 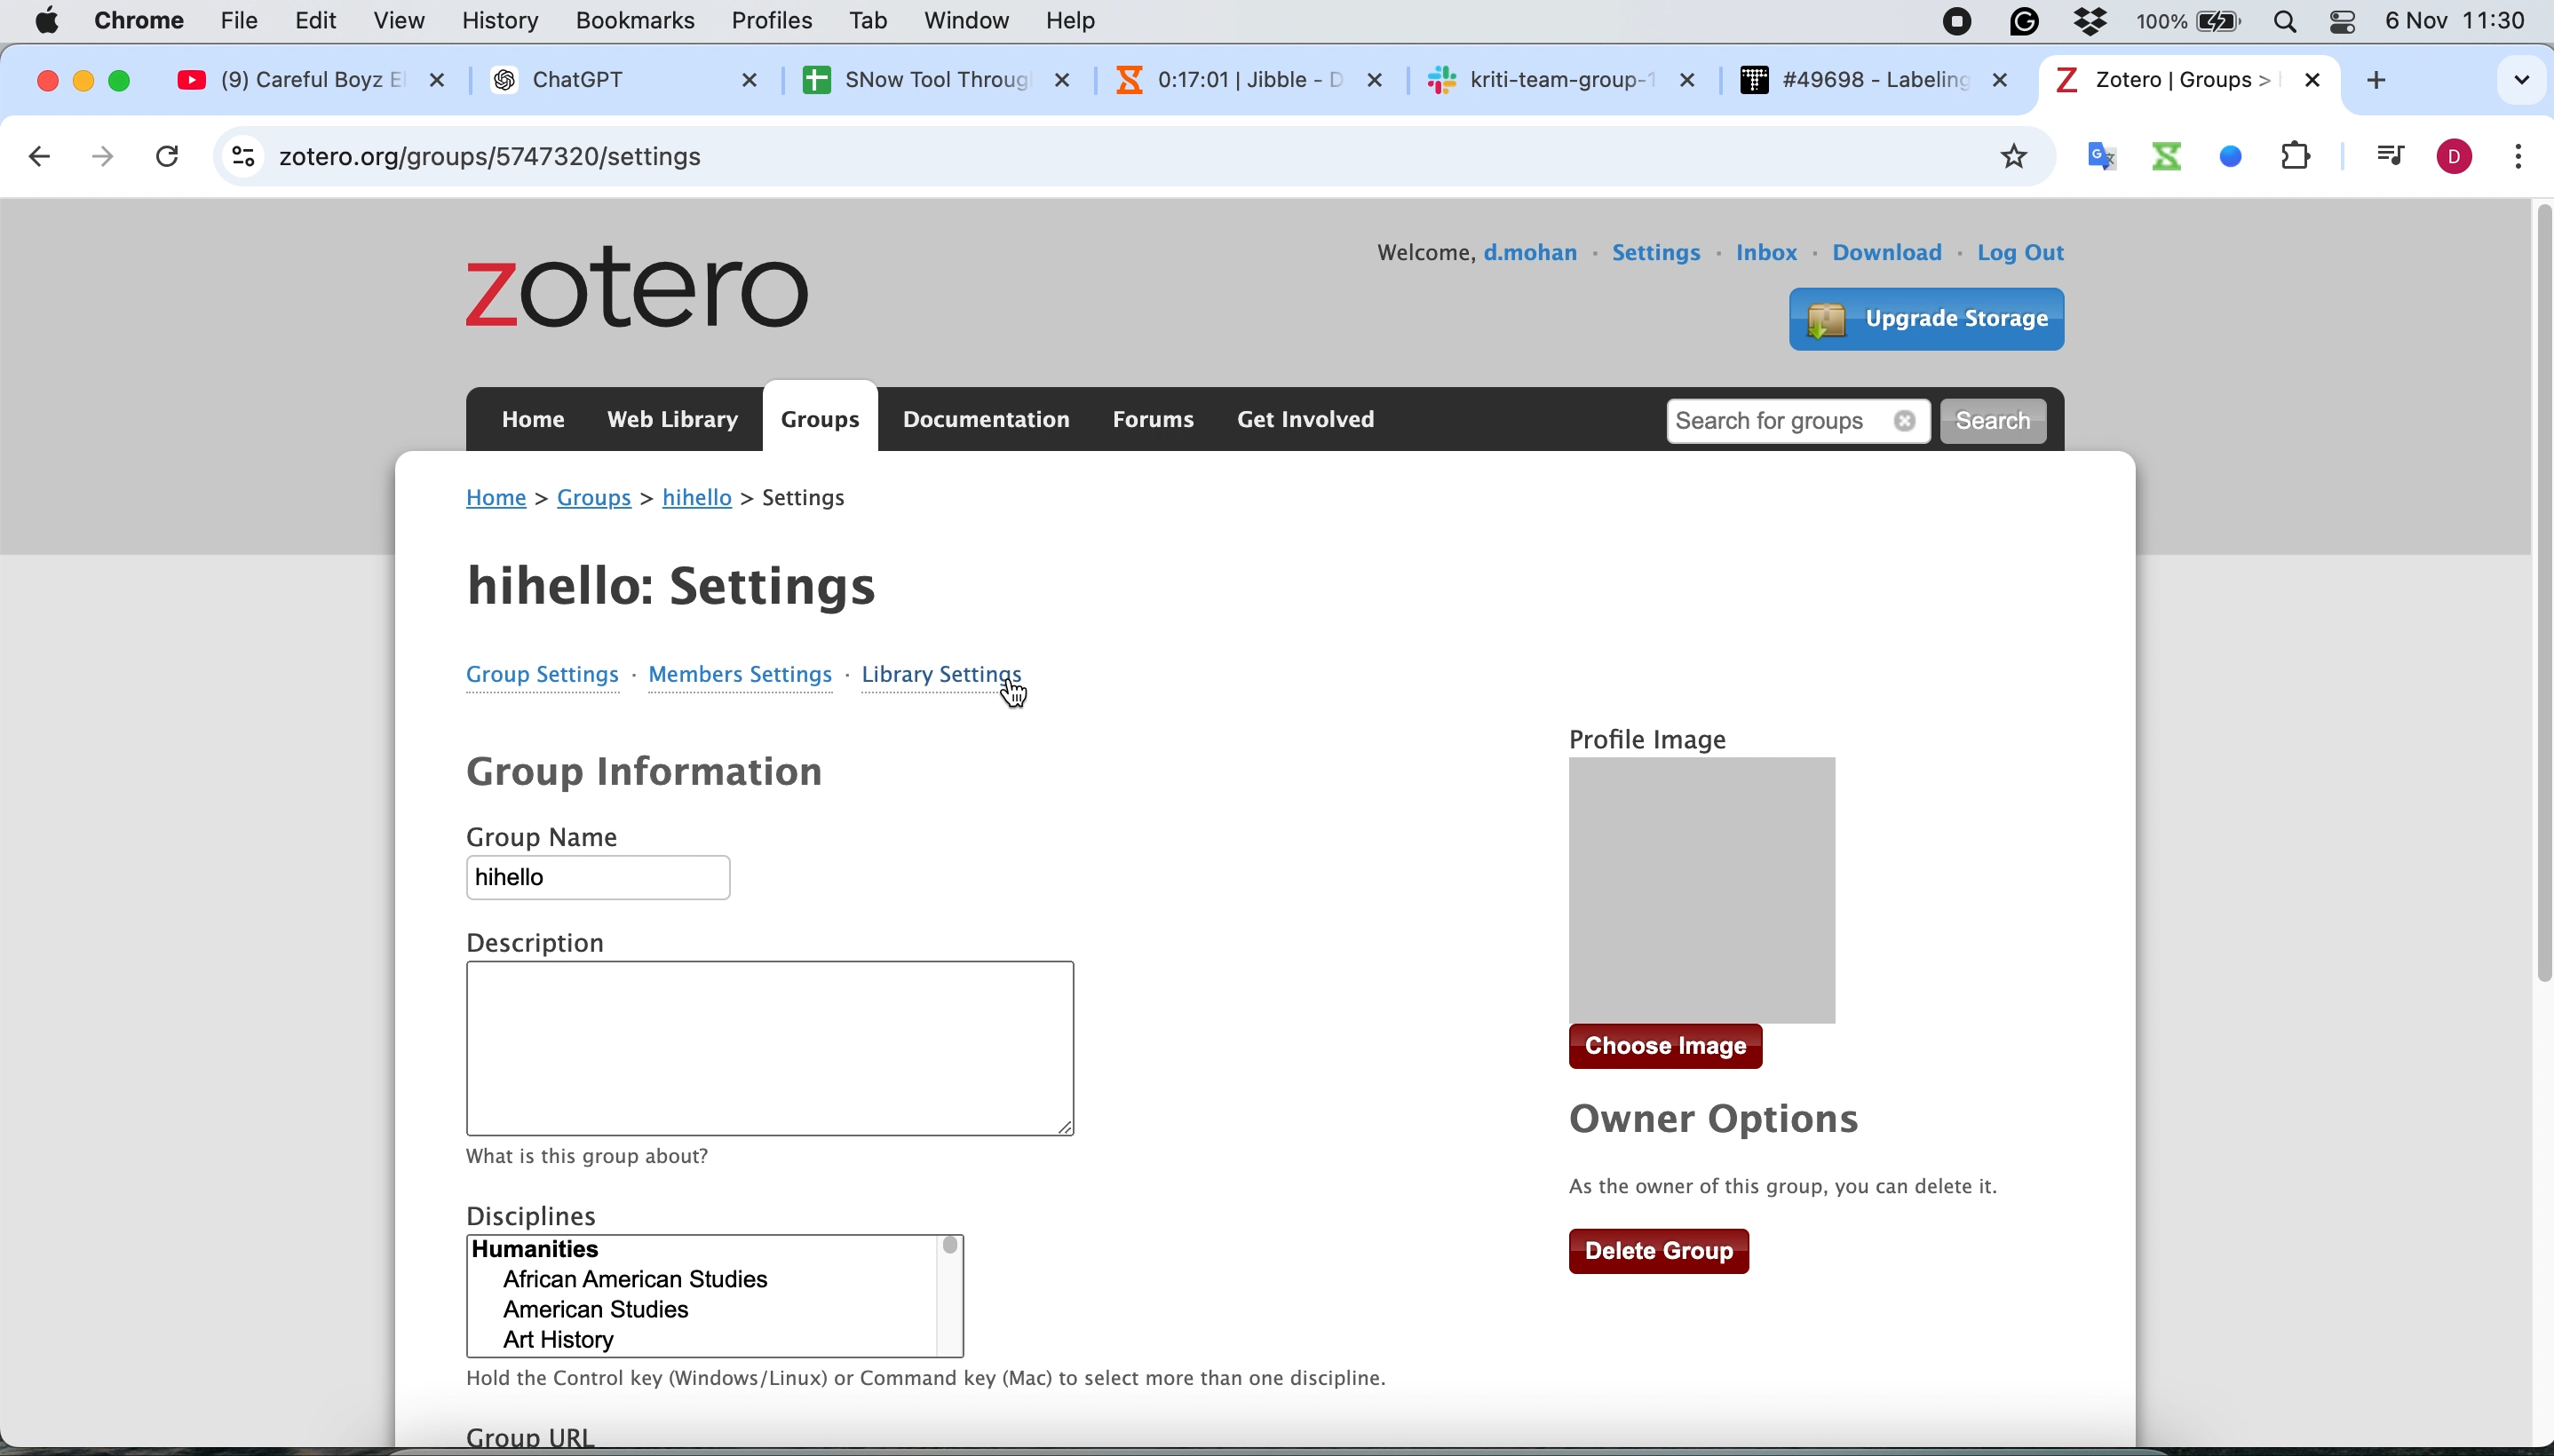 I want to click on hihello, so click(x=615, y=885).